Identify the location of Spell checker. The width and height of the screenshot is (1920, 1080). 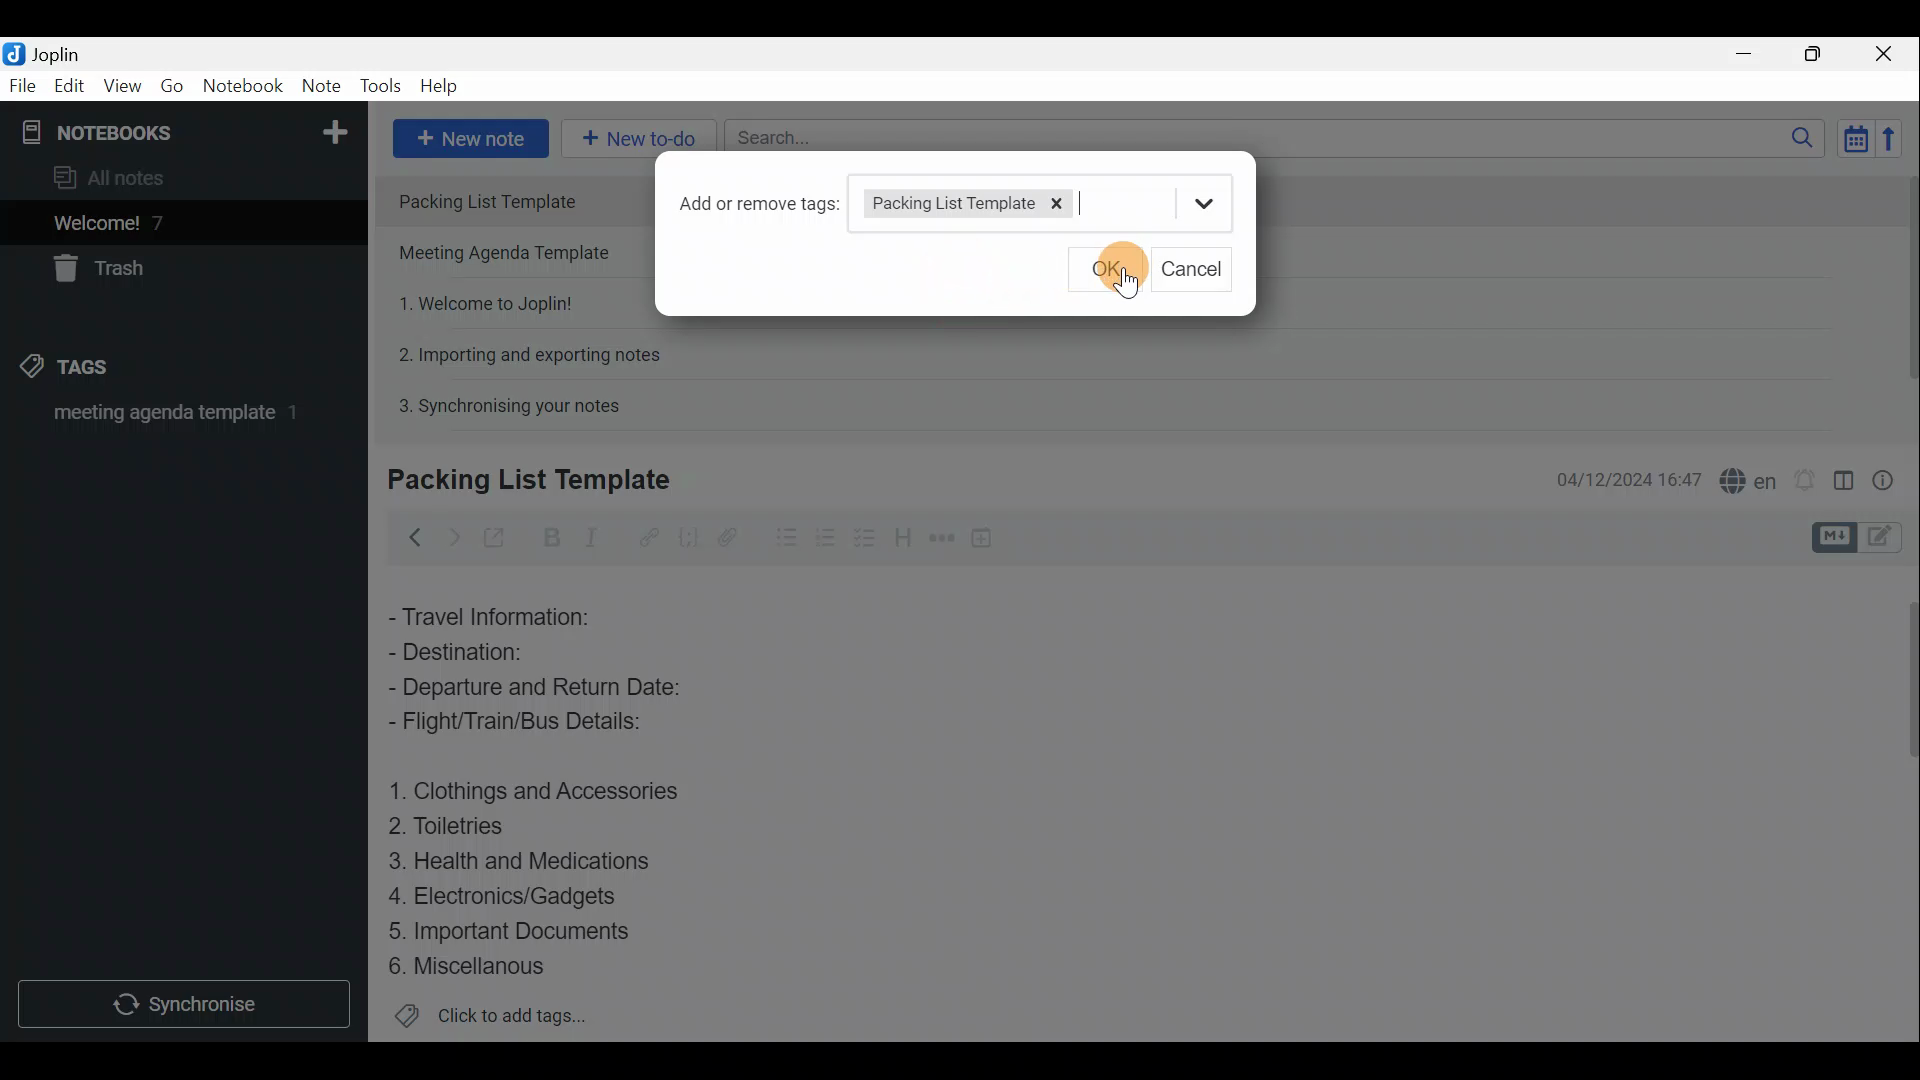
(1743, 477).